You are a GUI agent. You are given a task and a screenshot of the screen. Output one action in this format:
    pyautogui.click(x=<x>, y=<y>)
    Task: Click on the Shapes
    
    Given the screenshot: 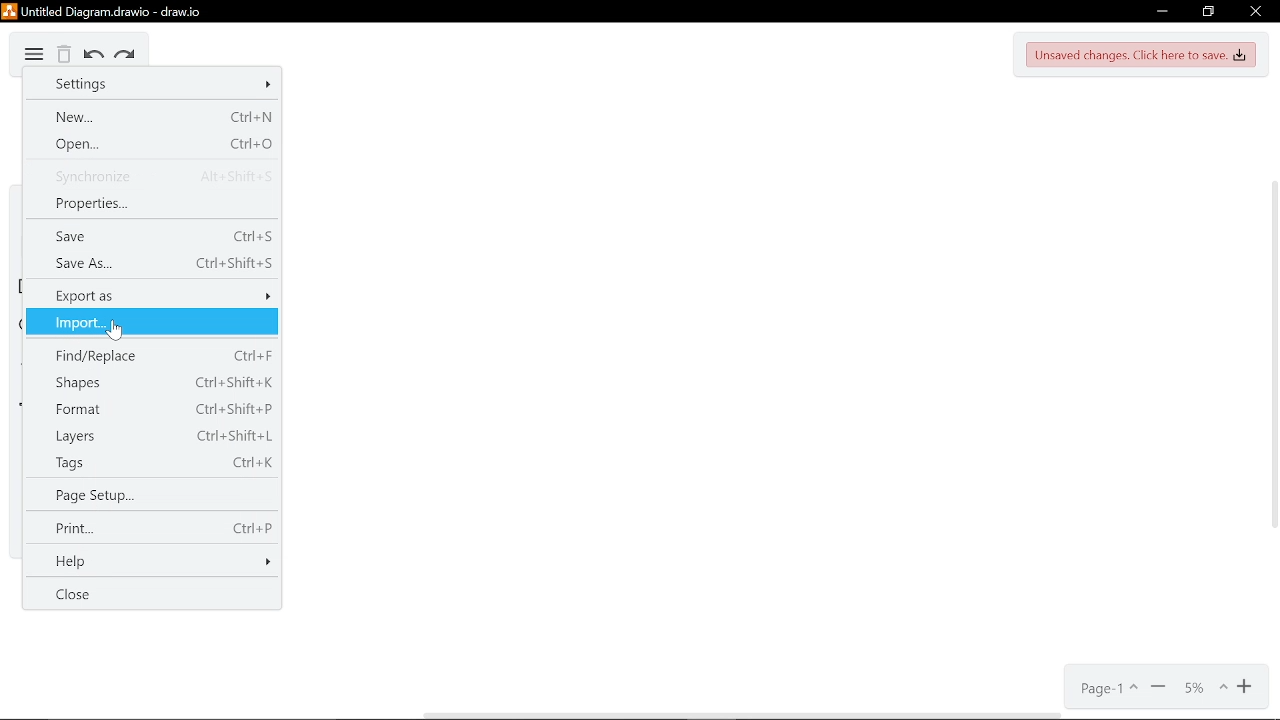 What is the action you would take?
    pyautogui.click(x=153, y=383)
    